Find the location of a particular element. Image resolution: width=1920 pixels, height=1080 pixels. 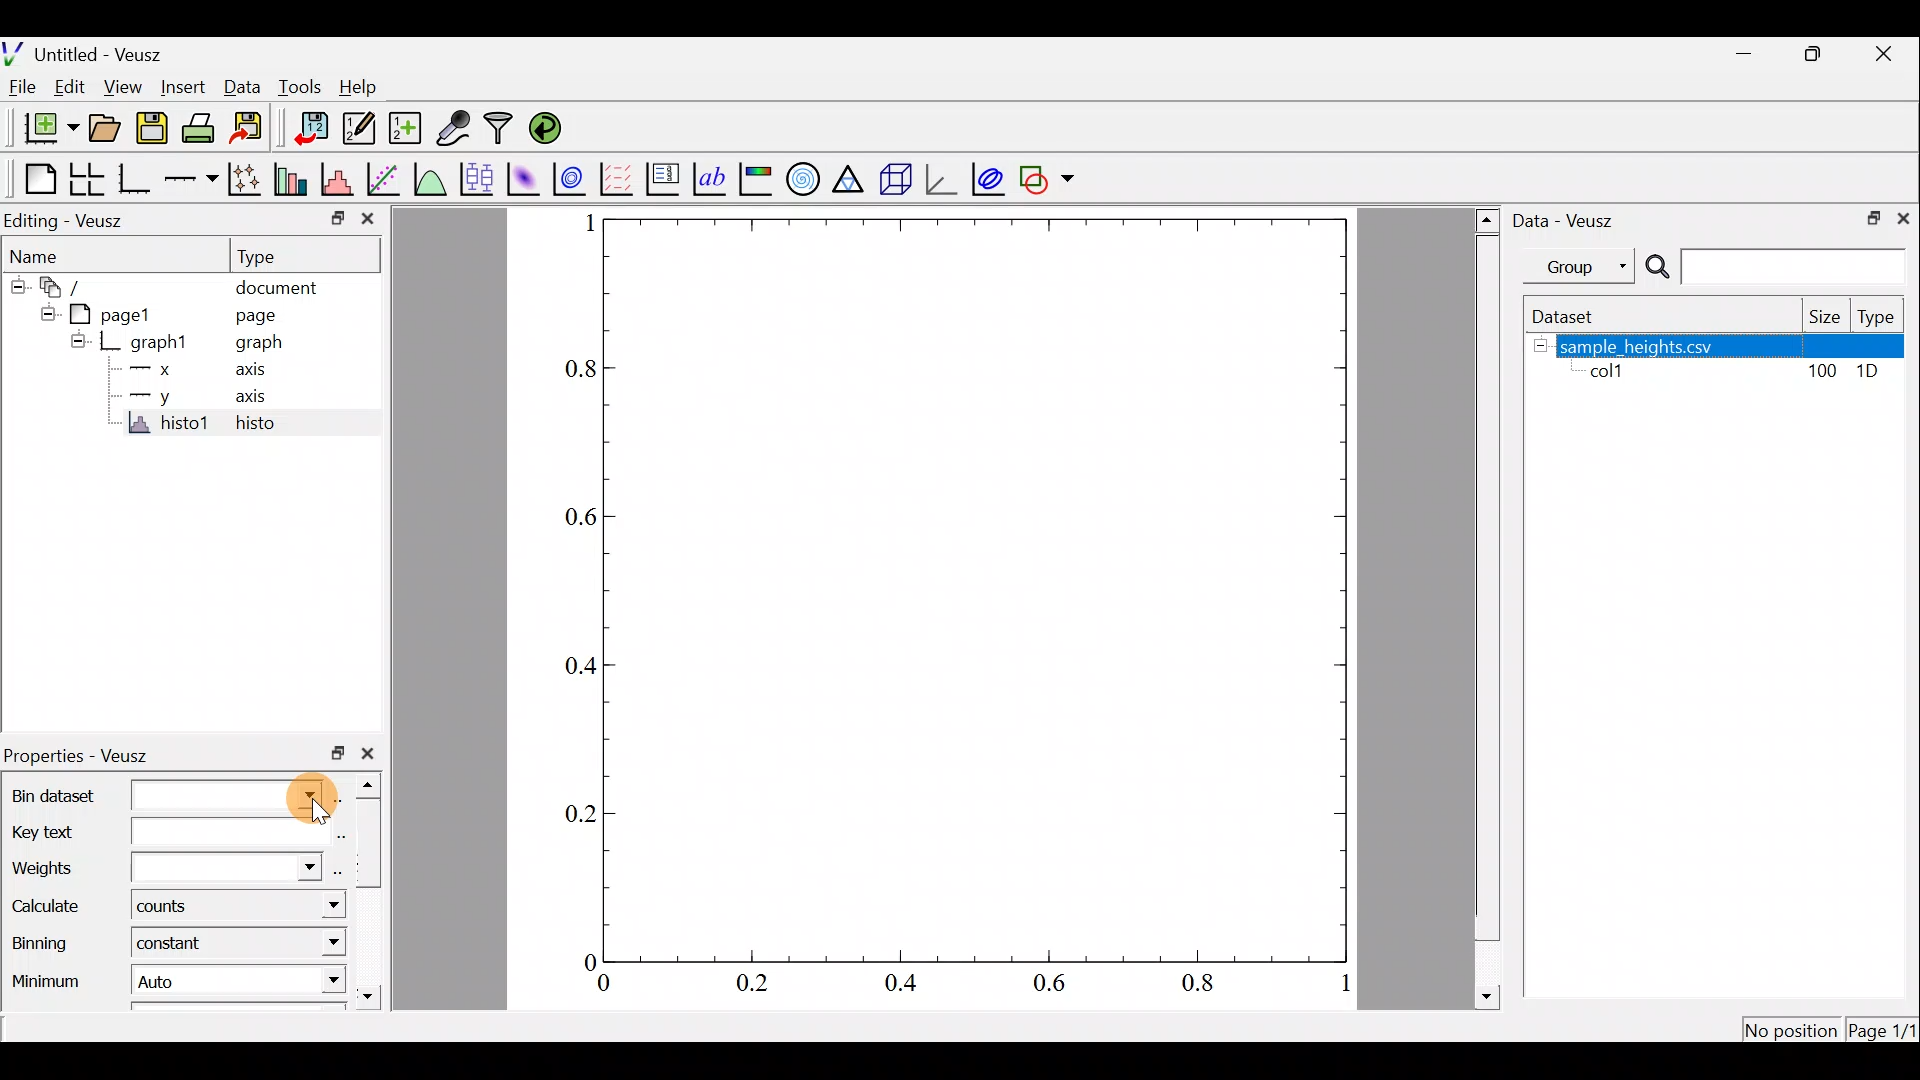

graph1 is located at coordinates (156, 343).